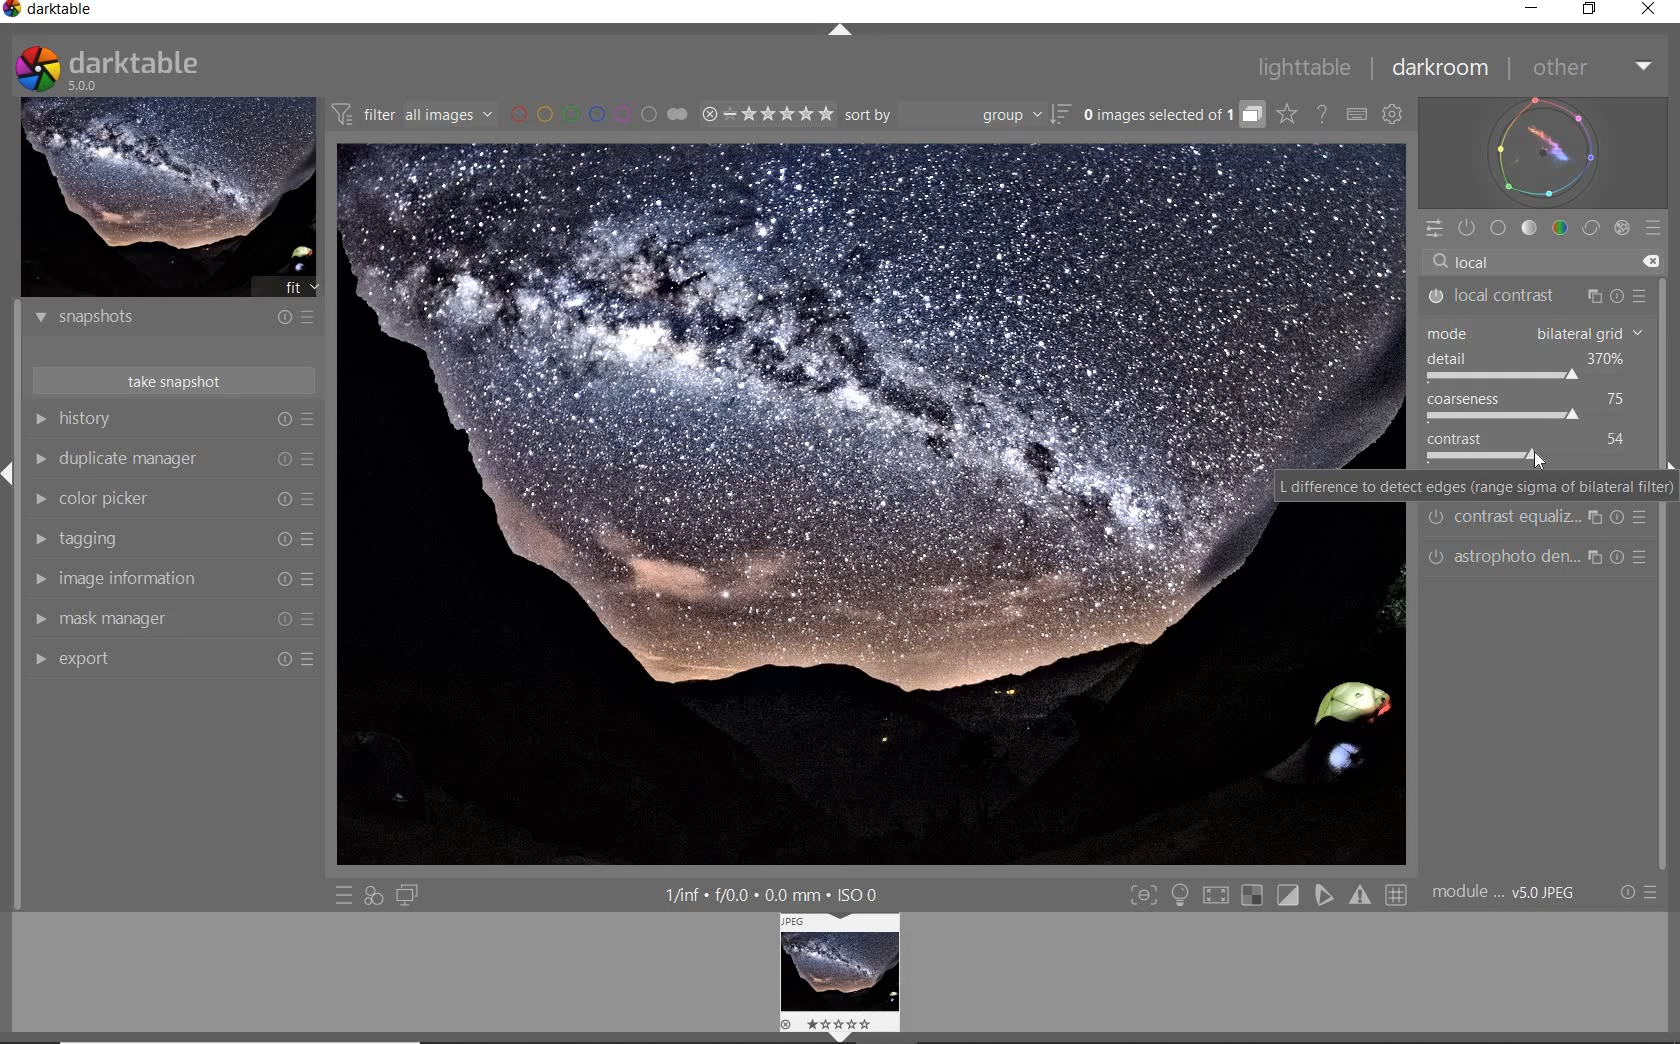  Describe the element at coordinates (1472, 456) in the screenshot. I see `contrast slider` at that location.